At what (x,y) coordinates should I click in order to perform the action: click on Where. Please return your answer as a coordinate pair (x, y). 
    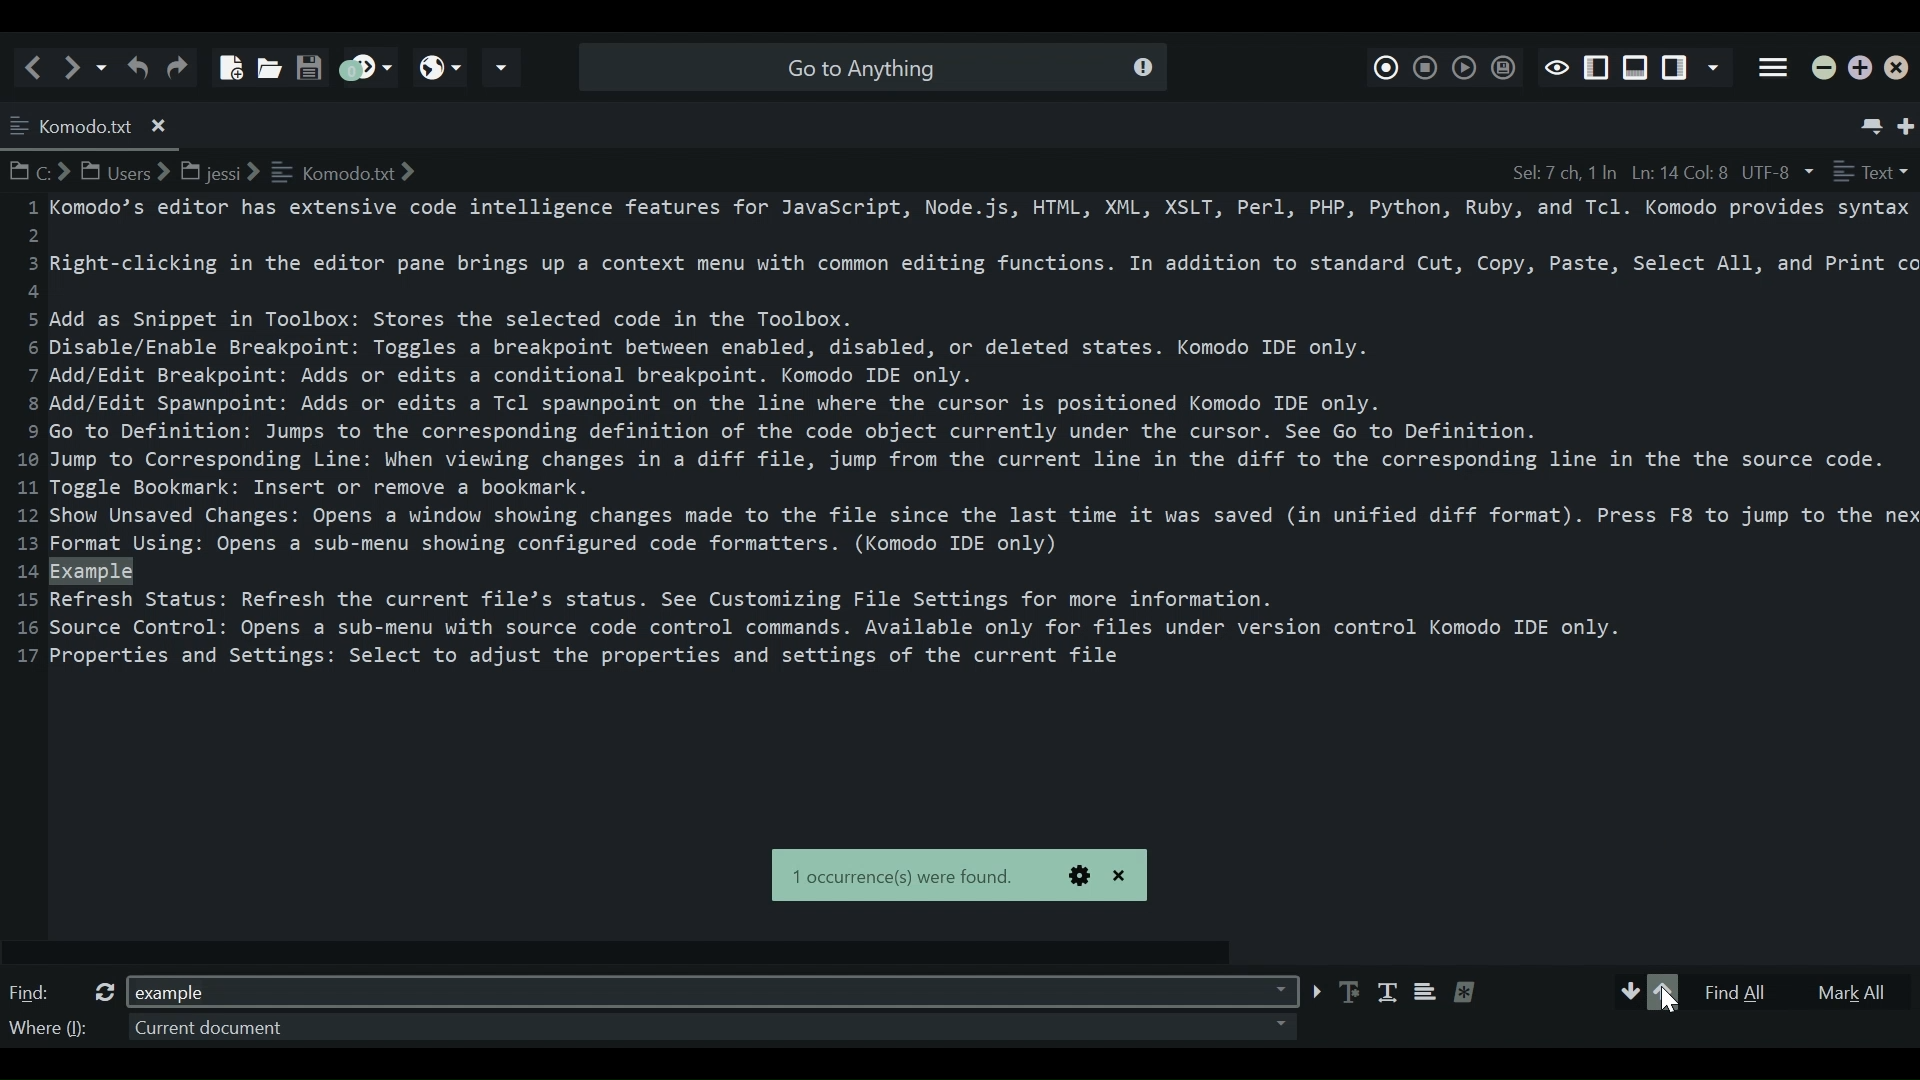
    Looking at the image, I should click on (47, 1031).